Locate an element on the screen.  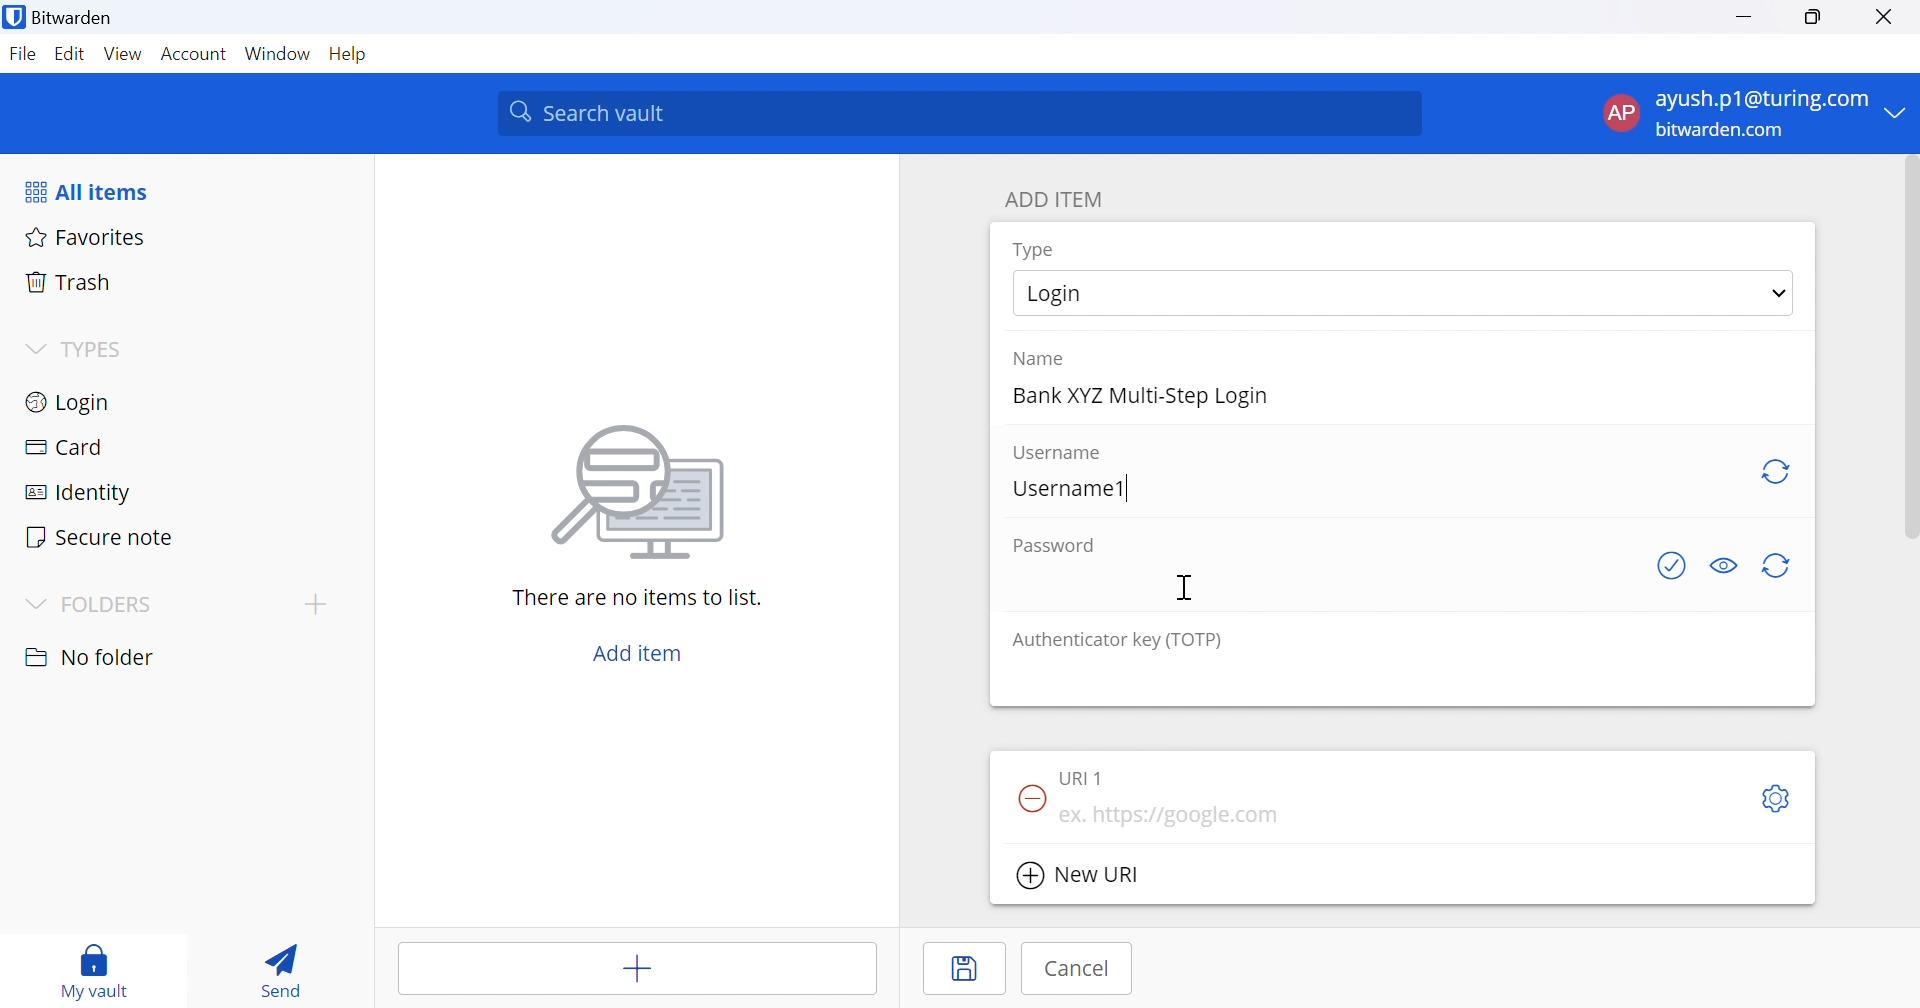
Favorites is located at coordinates (86, 236).